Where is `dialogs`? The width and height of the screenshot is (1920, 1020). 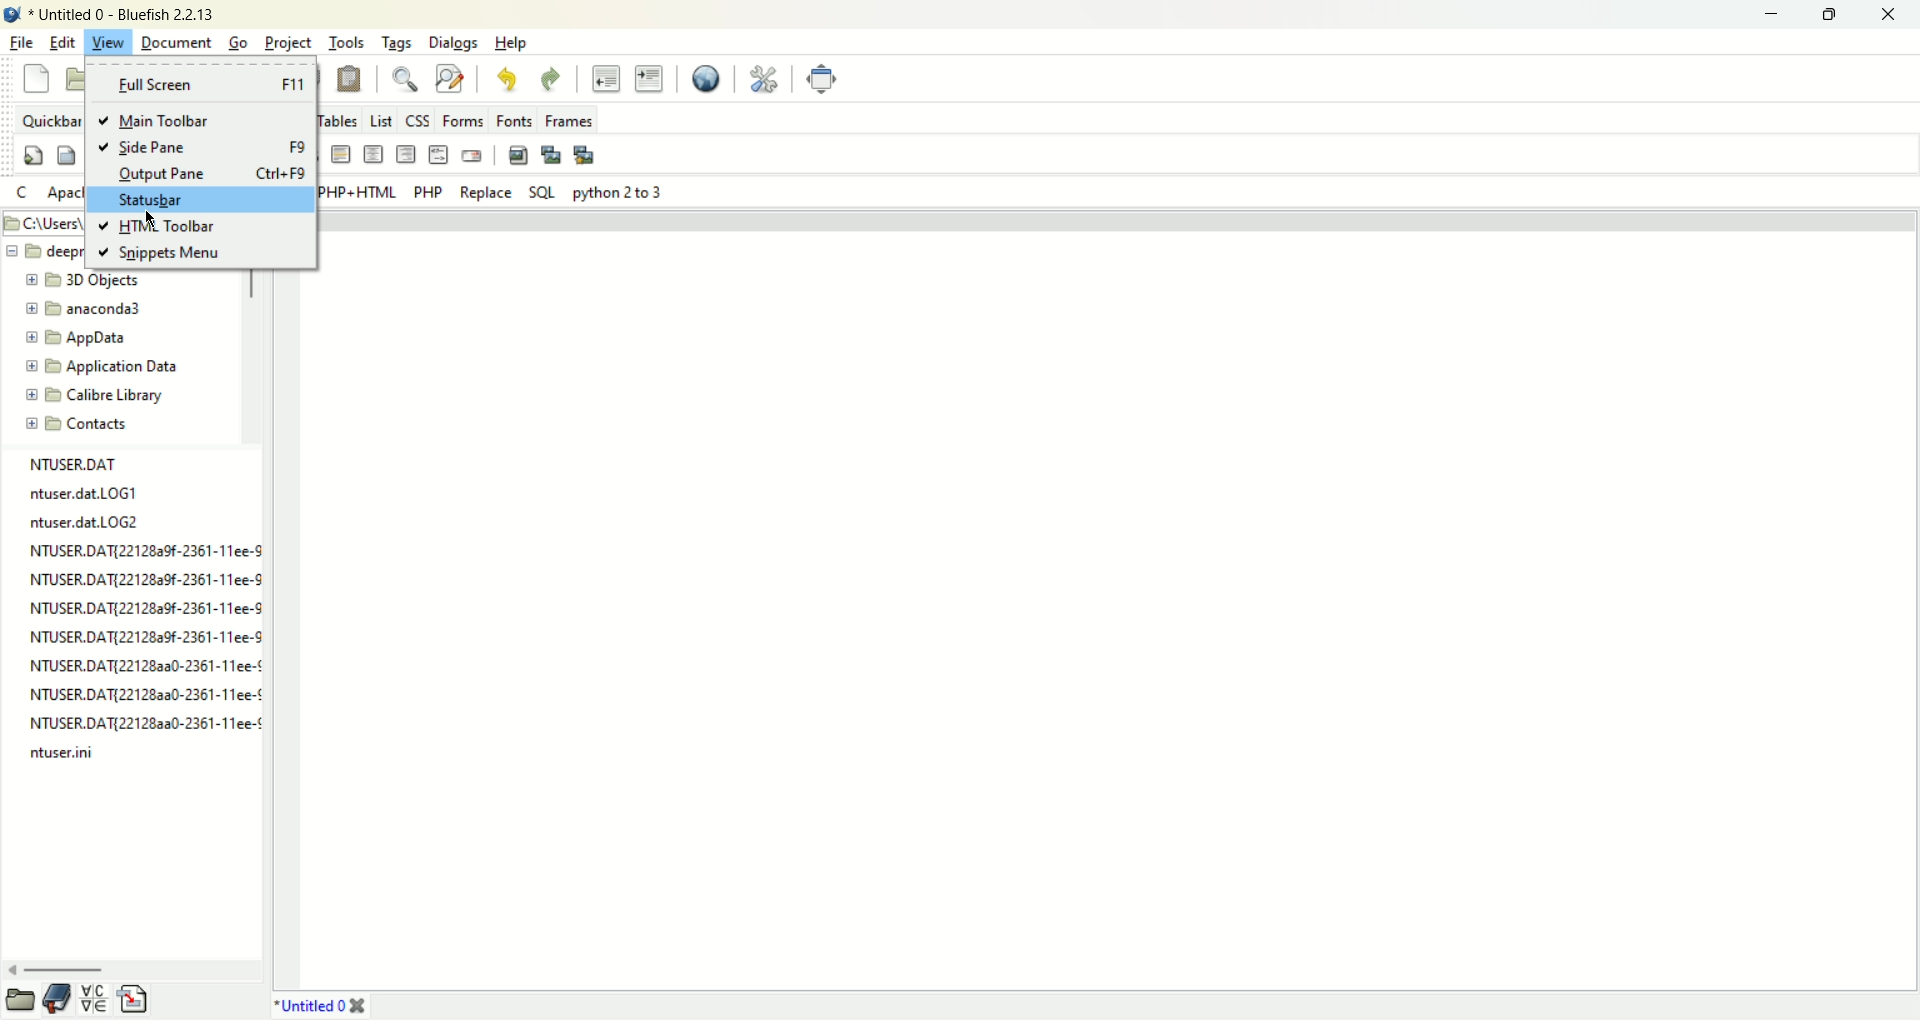
dialogs is located at coordinates (452, 42).